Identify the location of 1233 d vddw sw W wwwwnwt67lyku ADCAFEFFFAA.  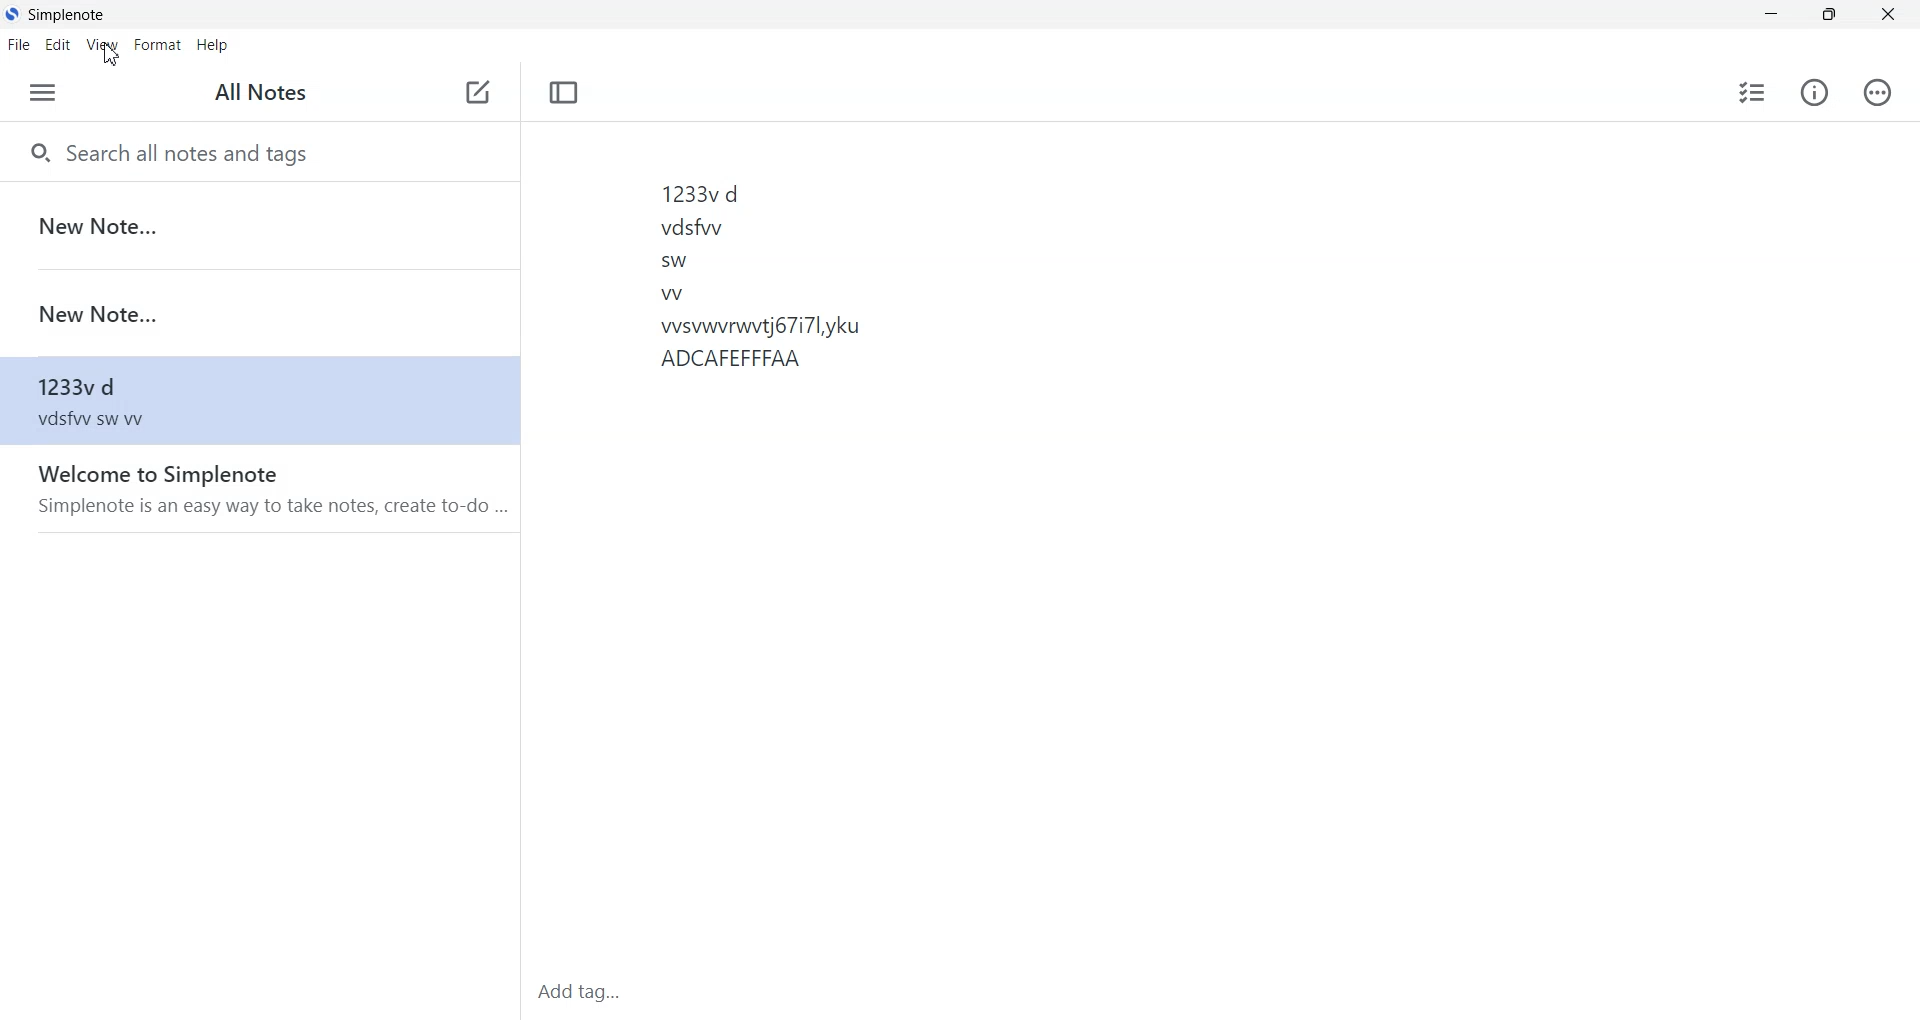
(960, 542).